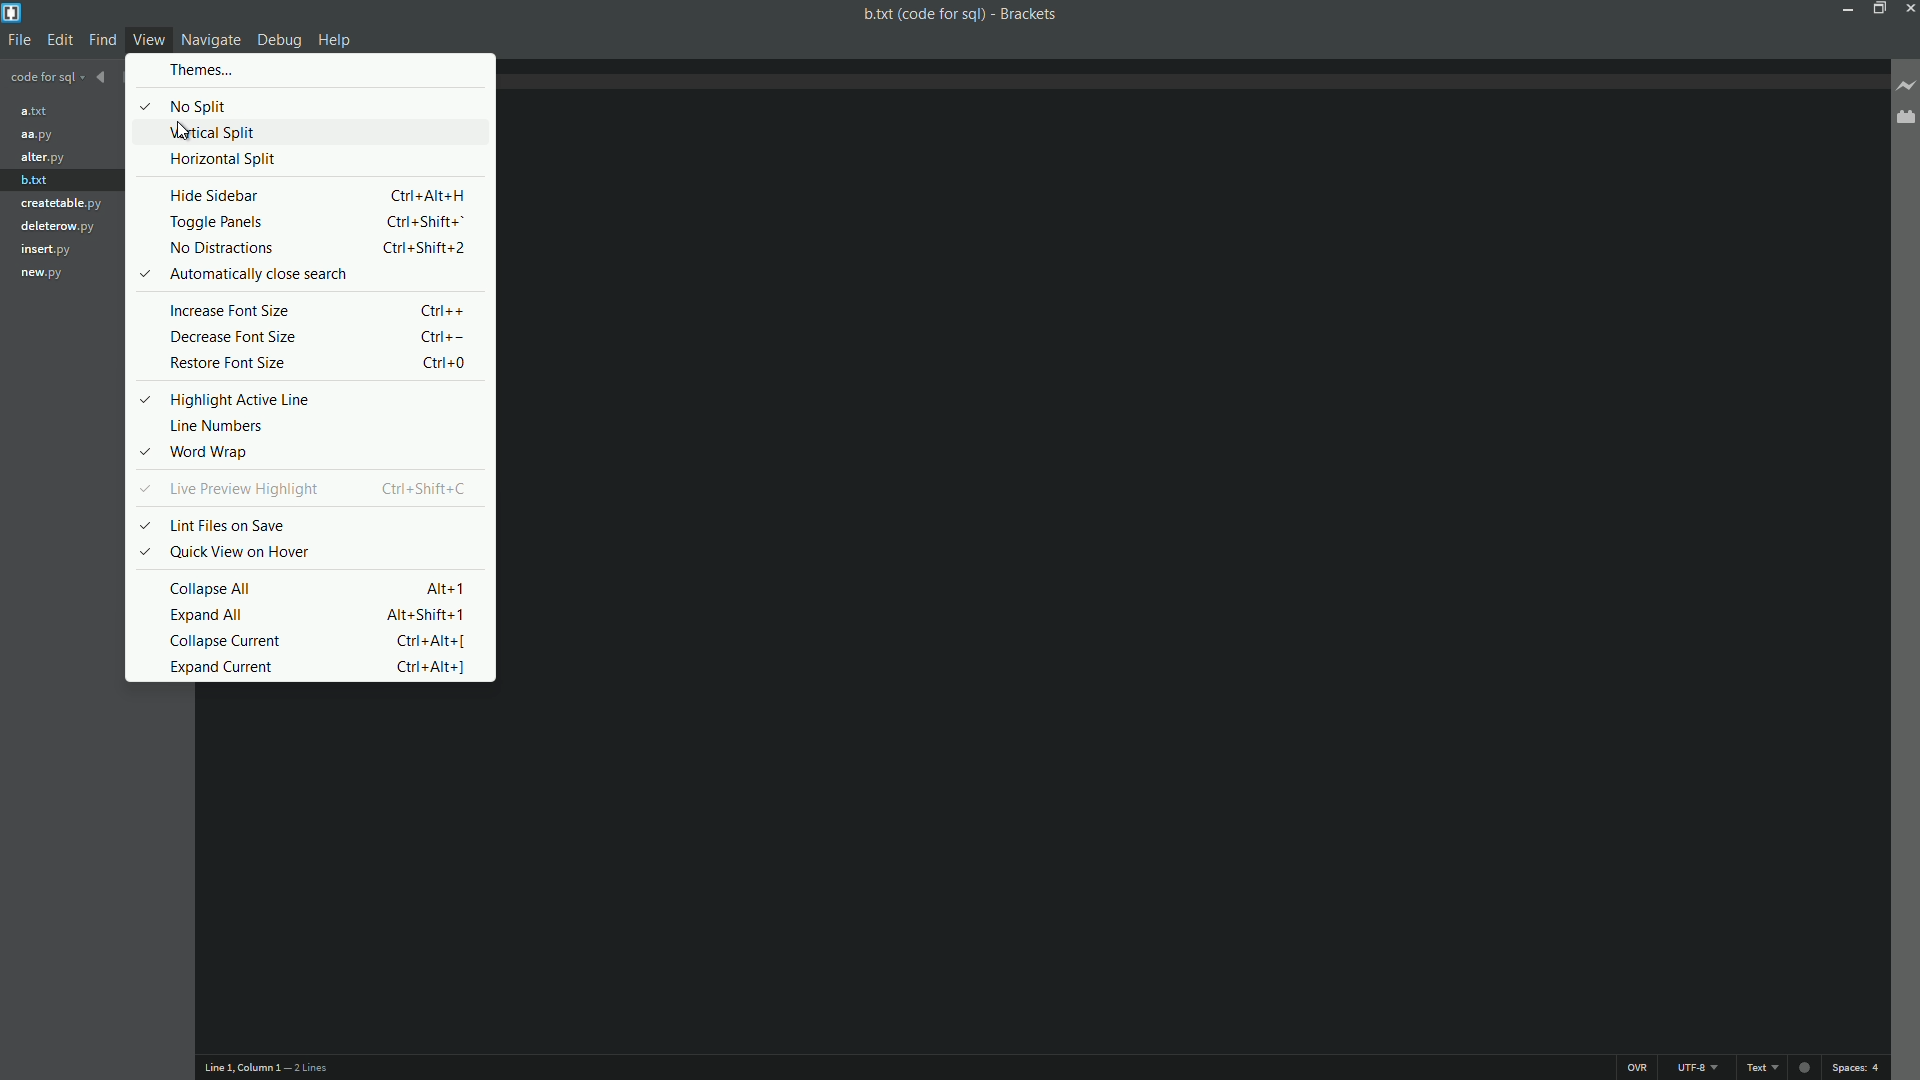 The height and width of the screenshot is (1080, 1920). What do you see at coordinates (337, 41) in the screenshot?
I see `Help menu` at bounding box center [337, 41].